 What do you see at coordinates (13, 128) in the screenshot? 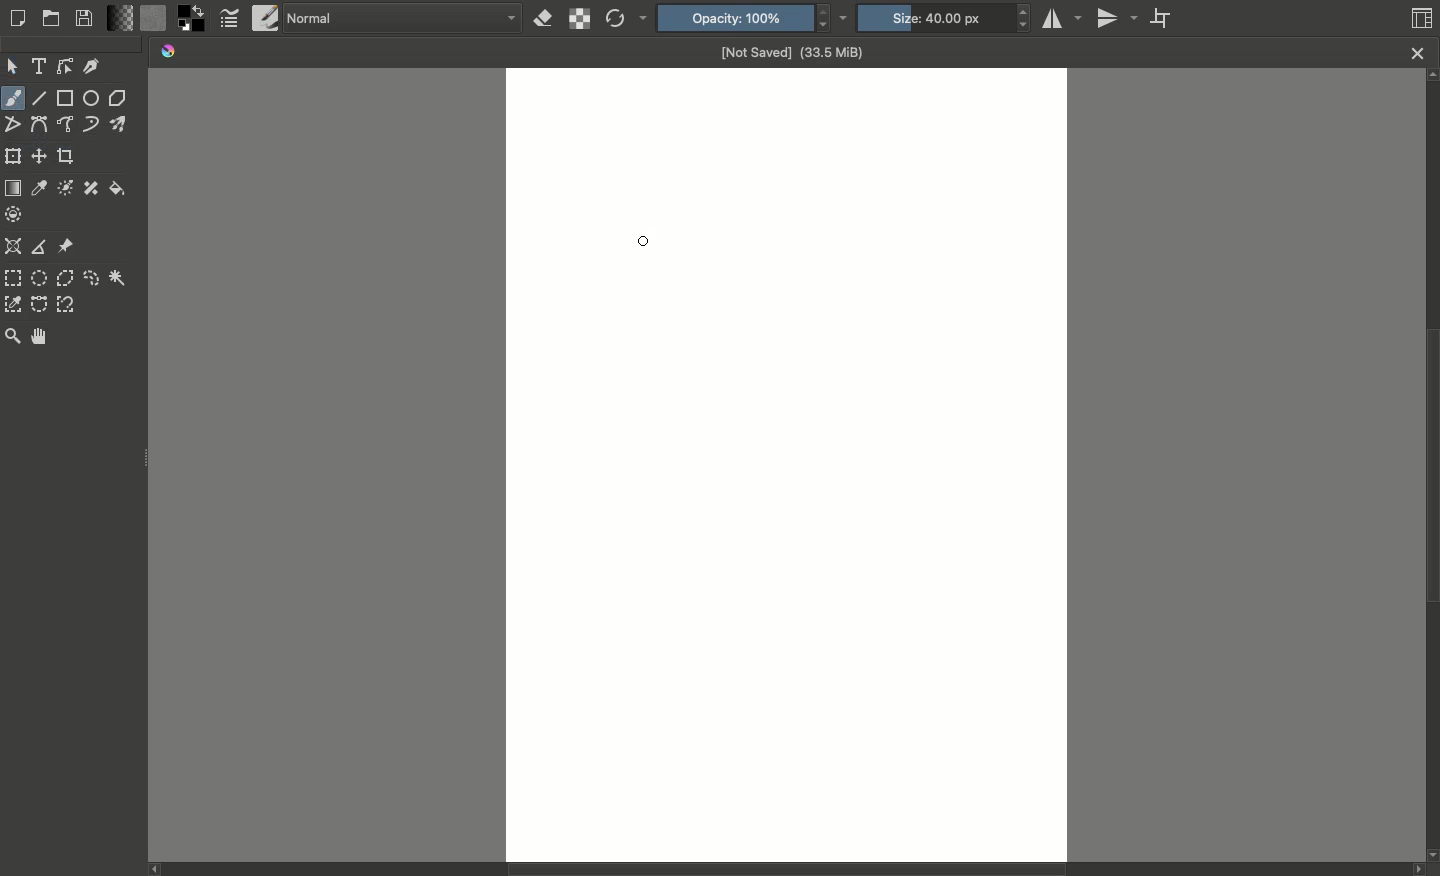
I see `Polyline` at bounding box center [13, 128].